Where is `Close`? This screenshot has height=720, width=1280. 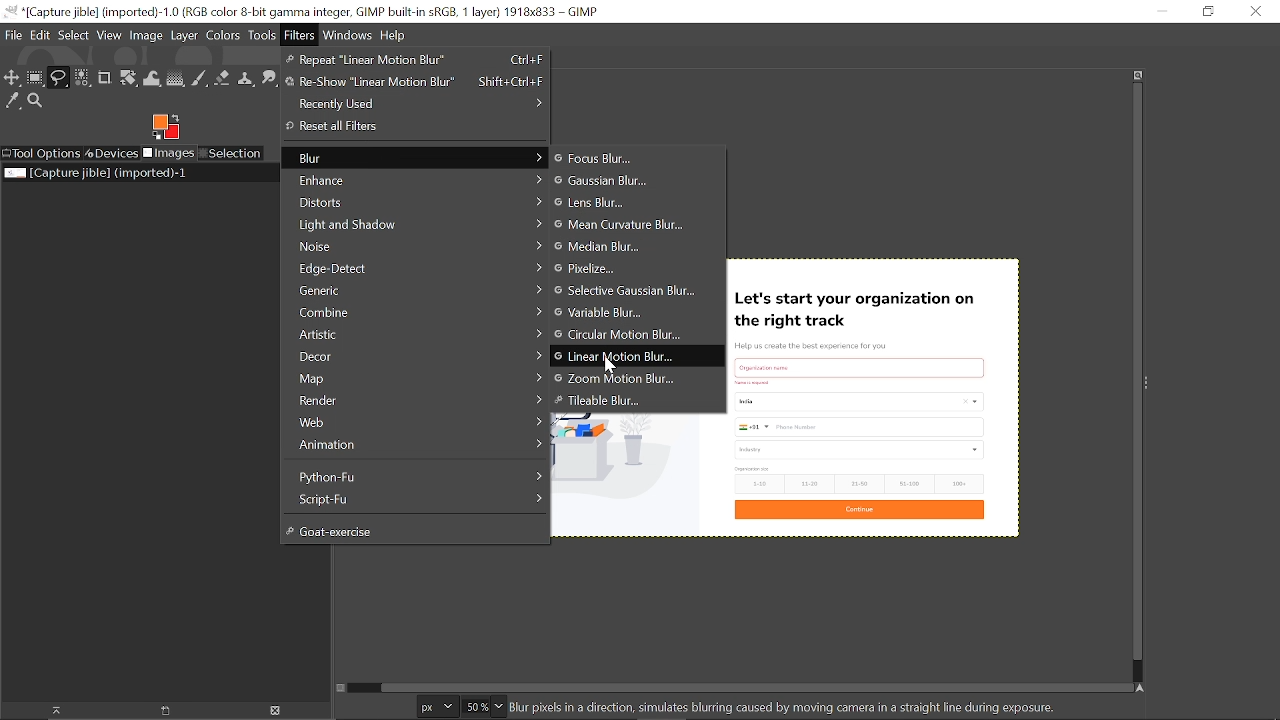
Close is located at coordinates (1256, 11).